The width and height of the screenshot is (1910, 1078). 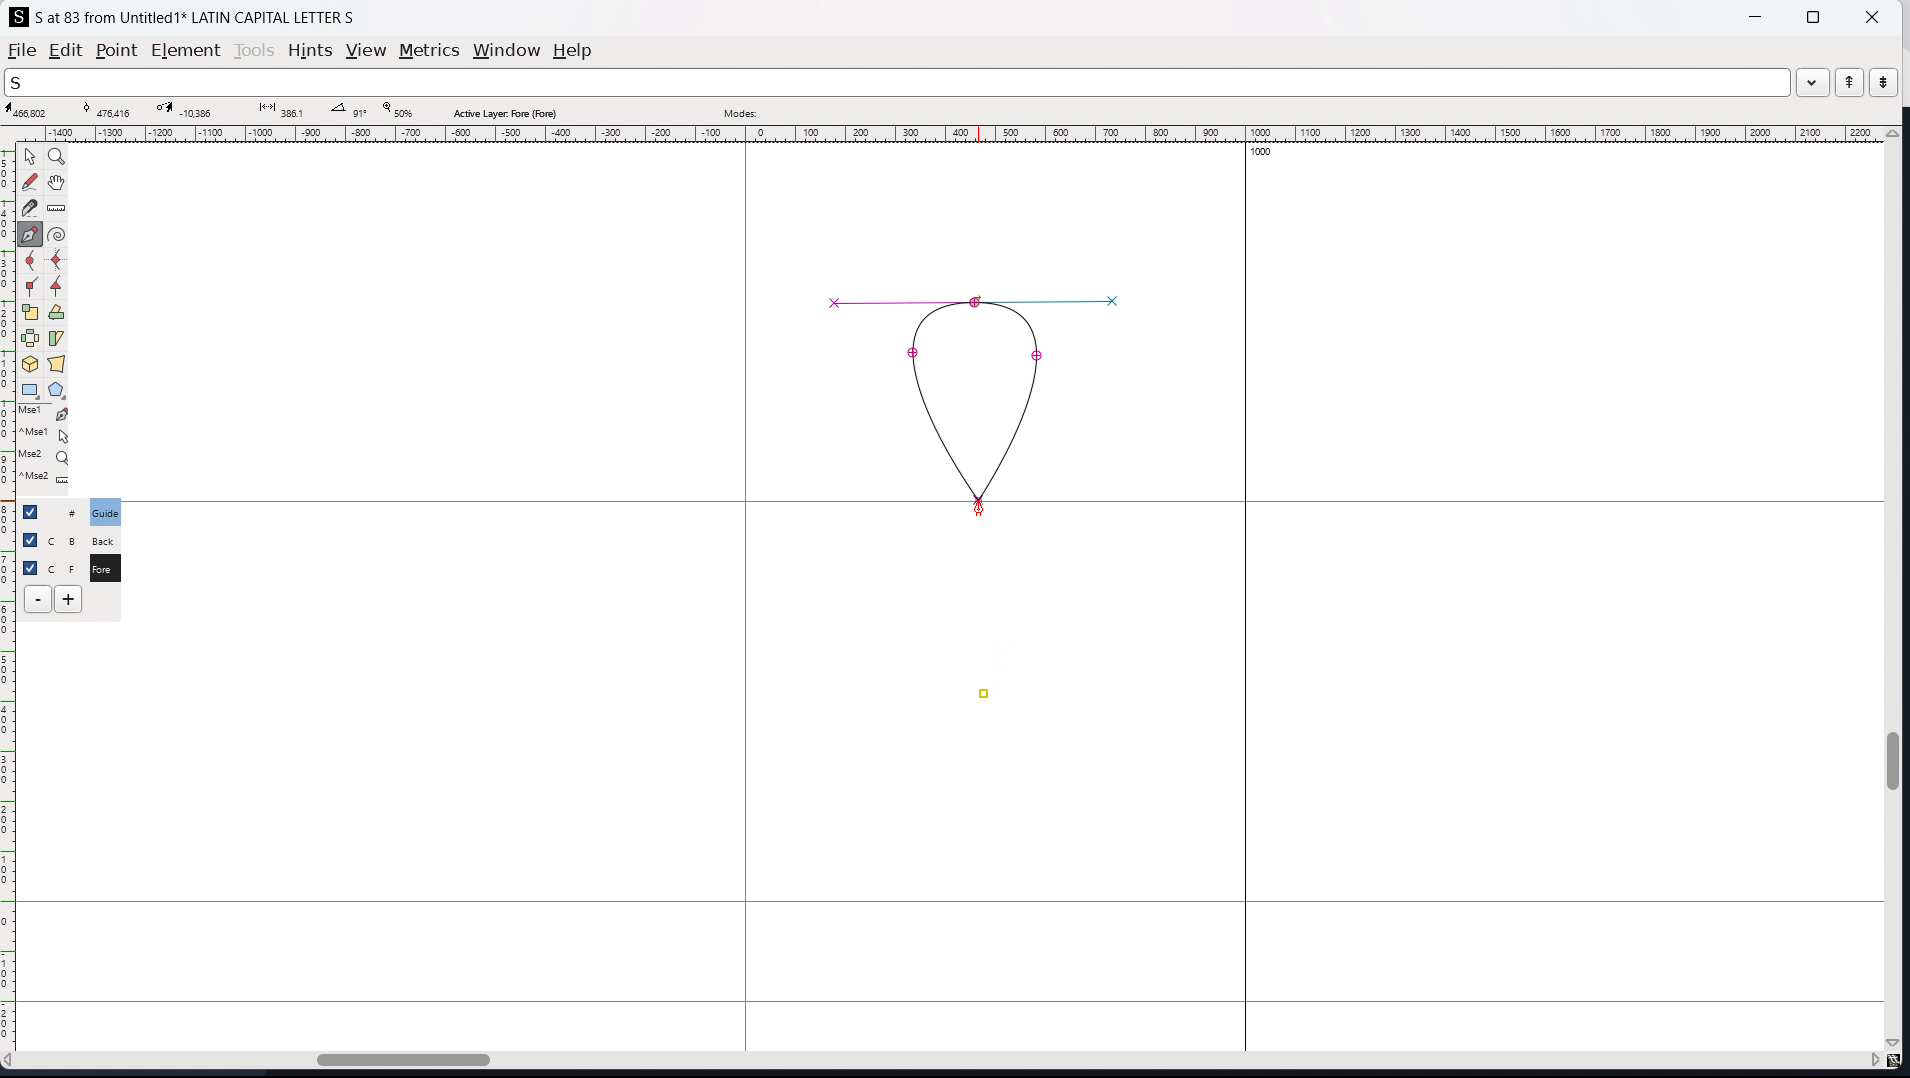 I want to click on delete layer, so click(x=38, y=600).